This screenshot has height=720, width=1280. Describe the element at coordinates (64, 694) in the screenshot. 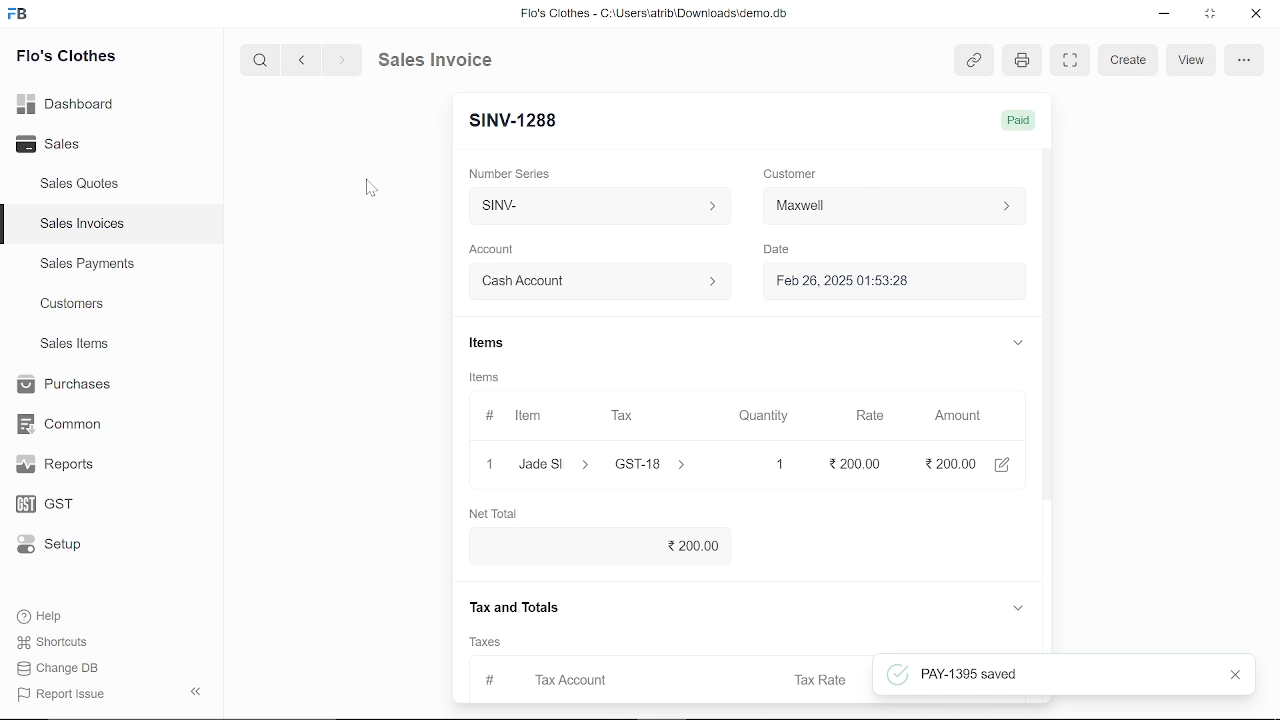

I see `| Report Issue:` at that location.